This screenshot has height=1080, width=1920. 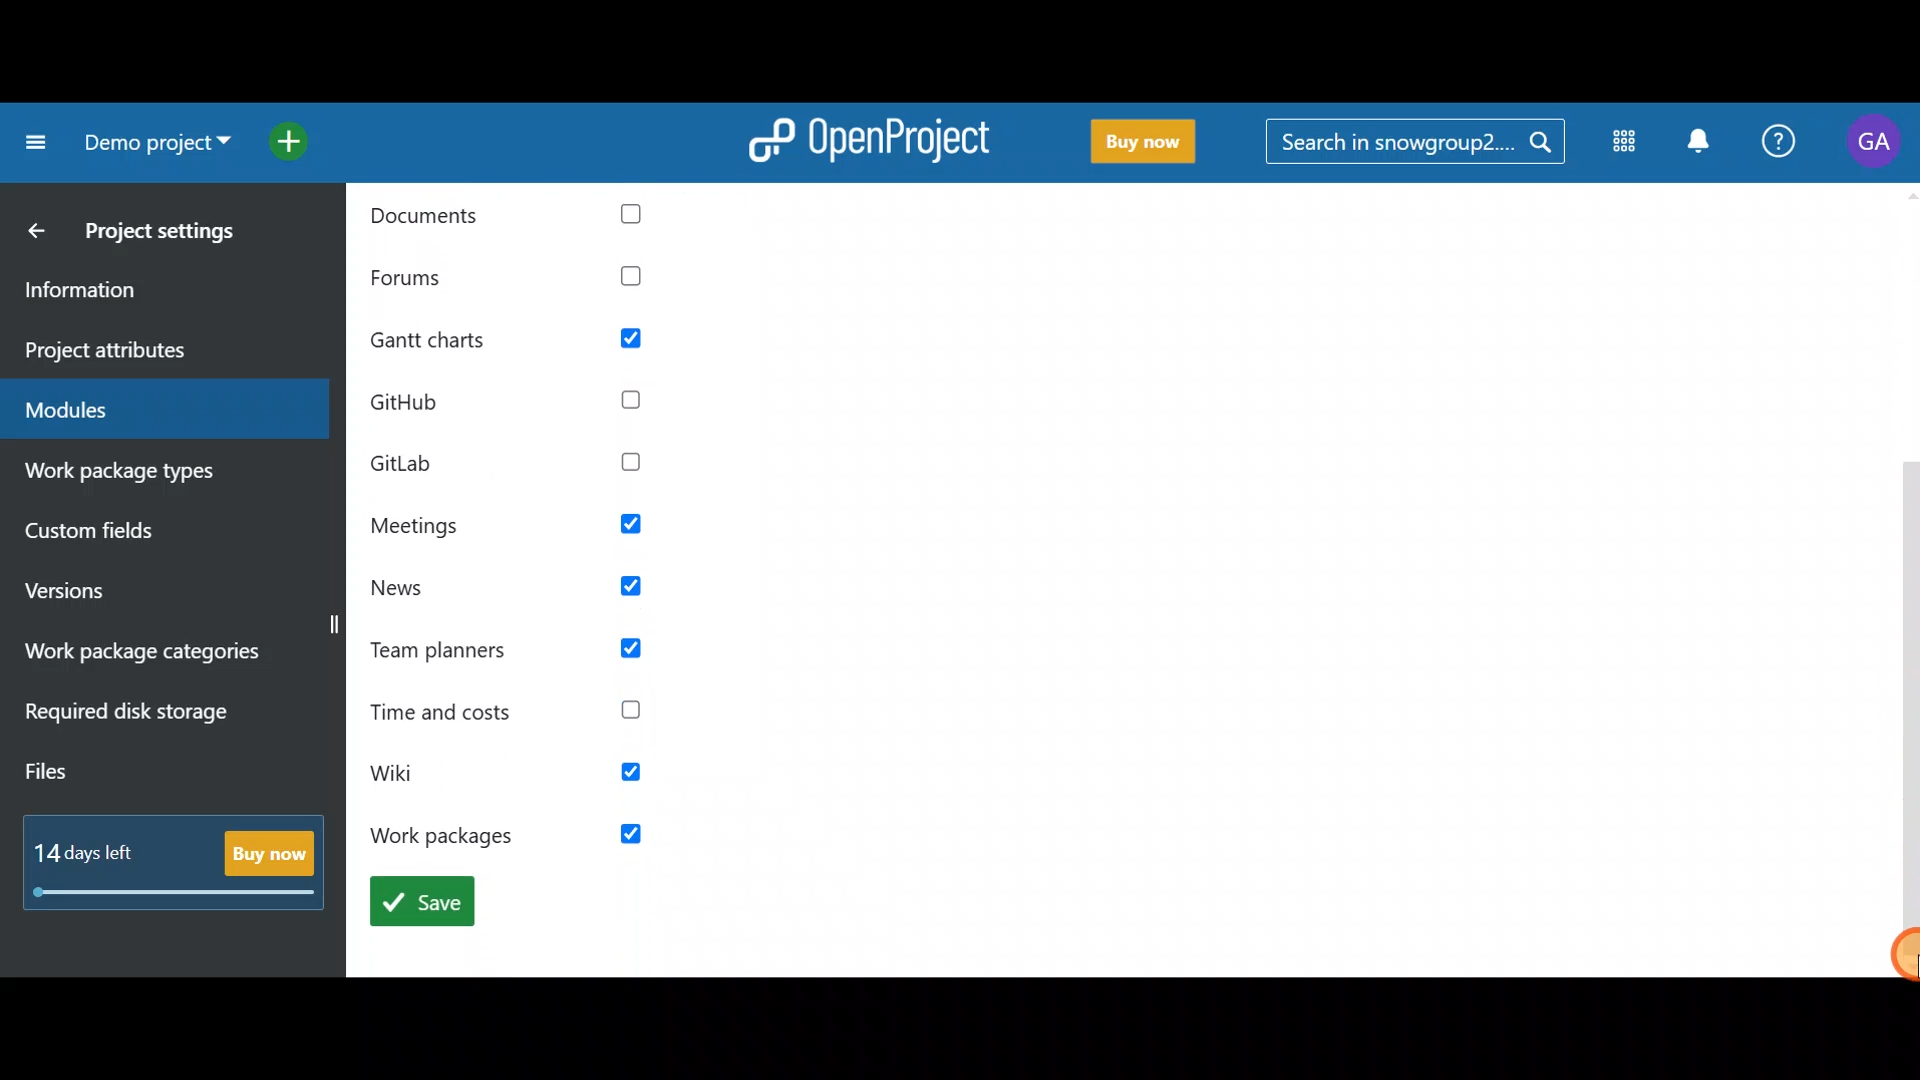 I want to click on save, so click(x=426, y=903).